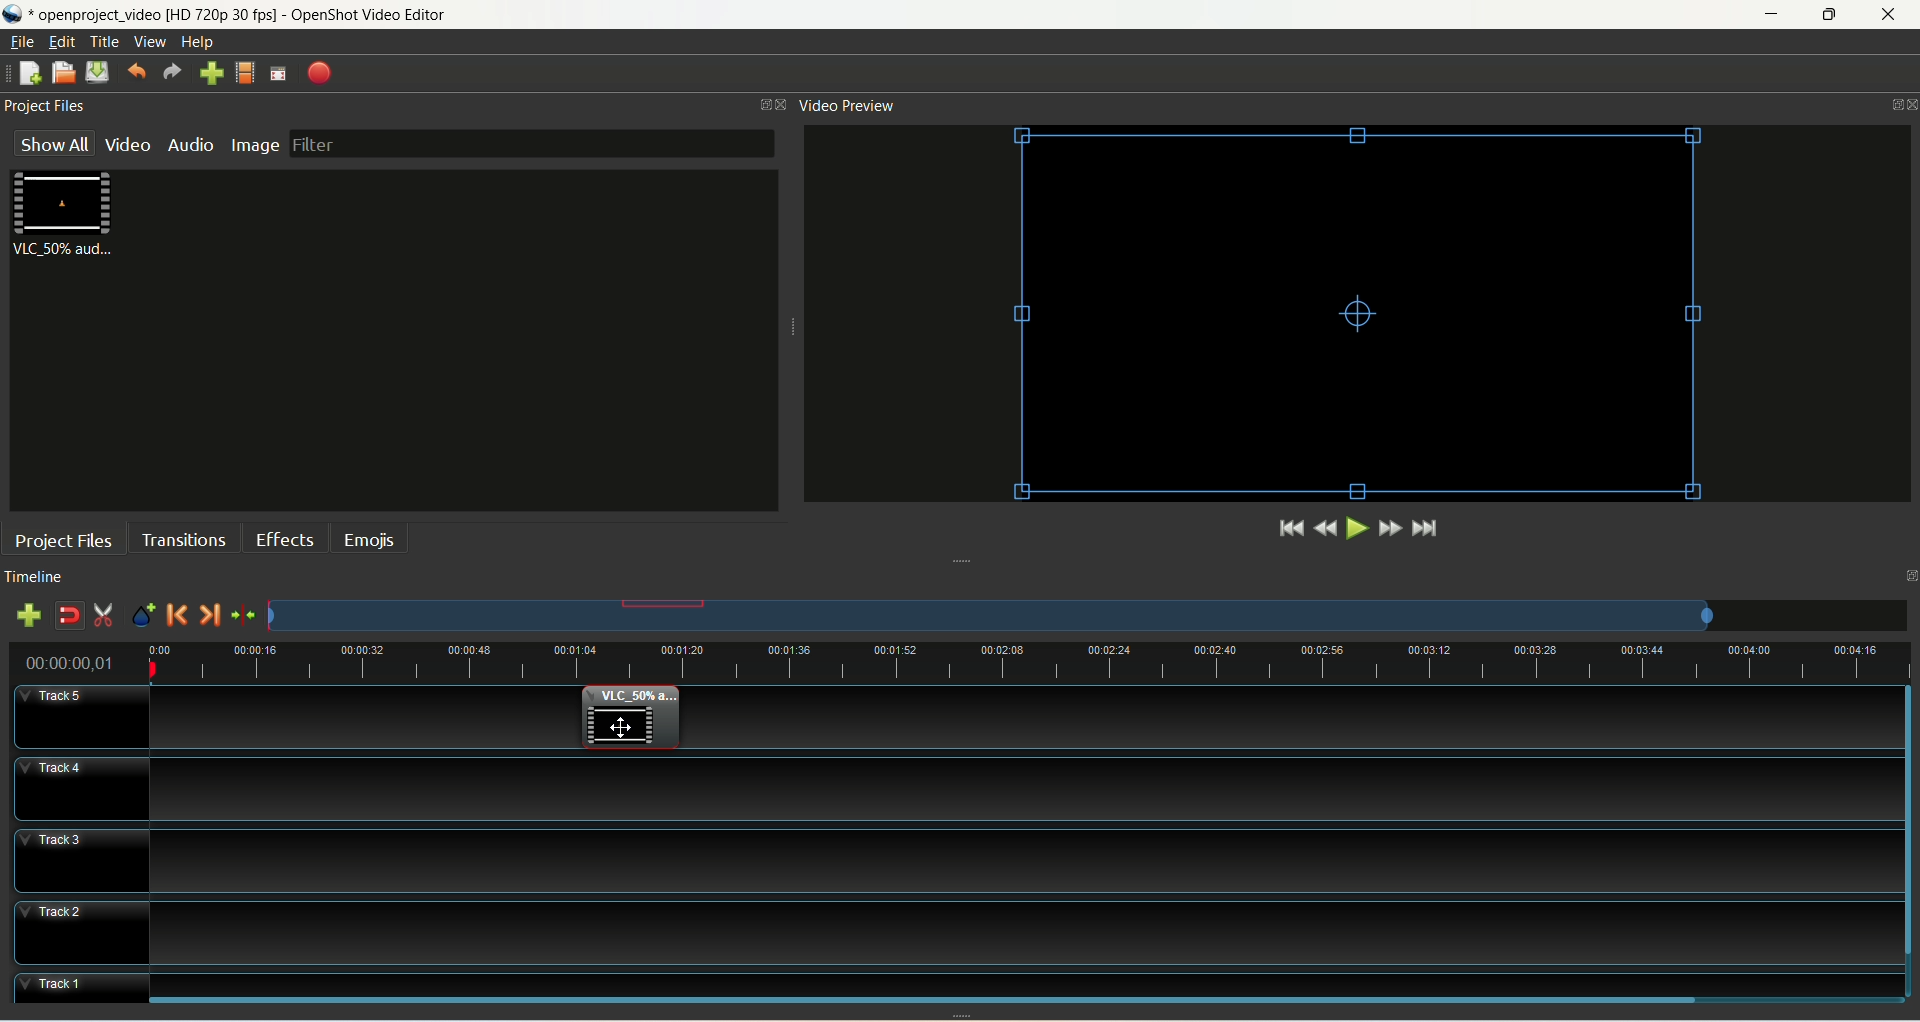  What do you see at coordinates (68, 615) in the screenshot?
I see `disable snapping` at bounding box center [68, 615].